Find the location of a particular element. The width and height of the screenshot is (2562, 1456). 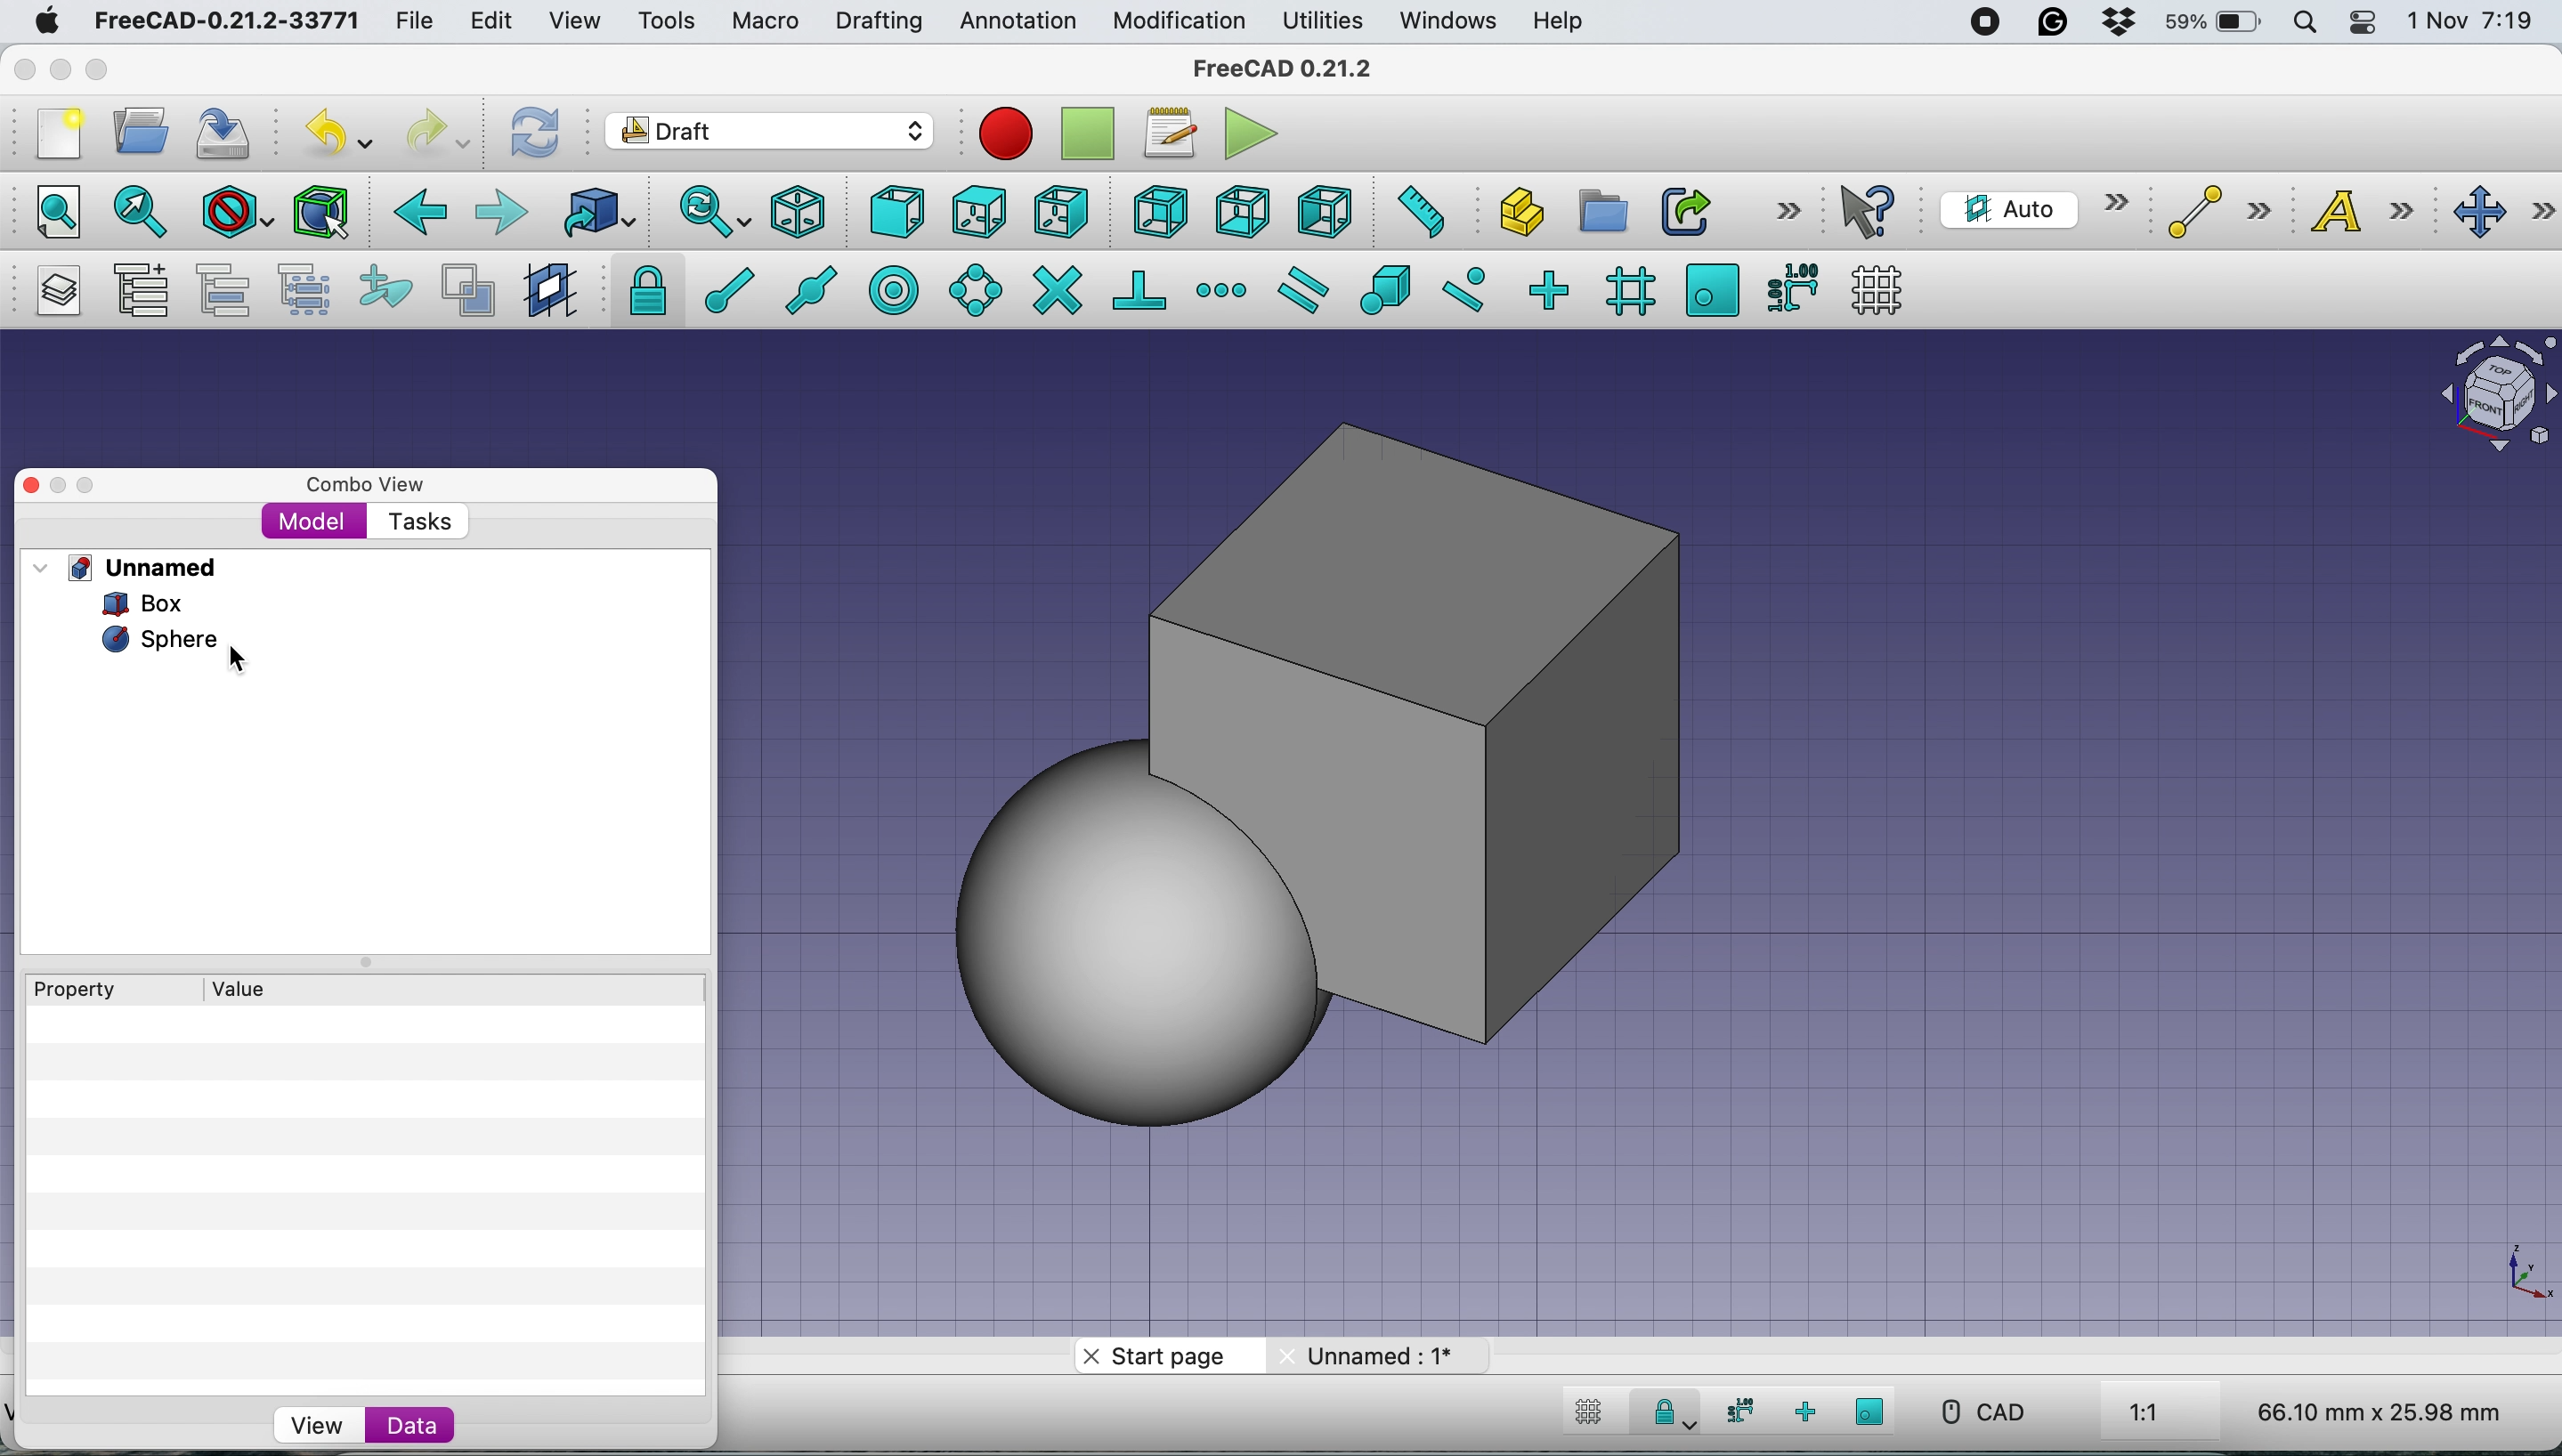

snap perpendicular is located at coordinates (1142, 289).